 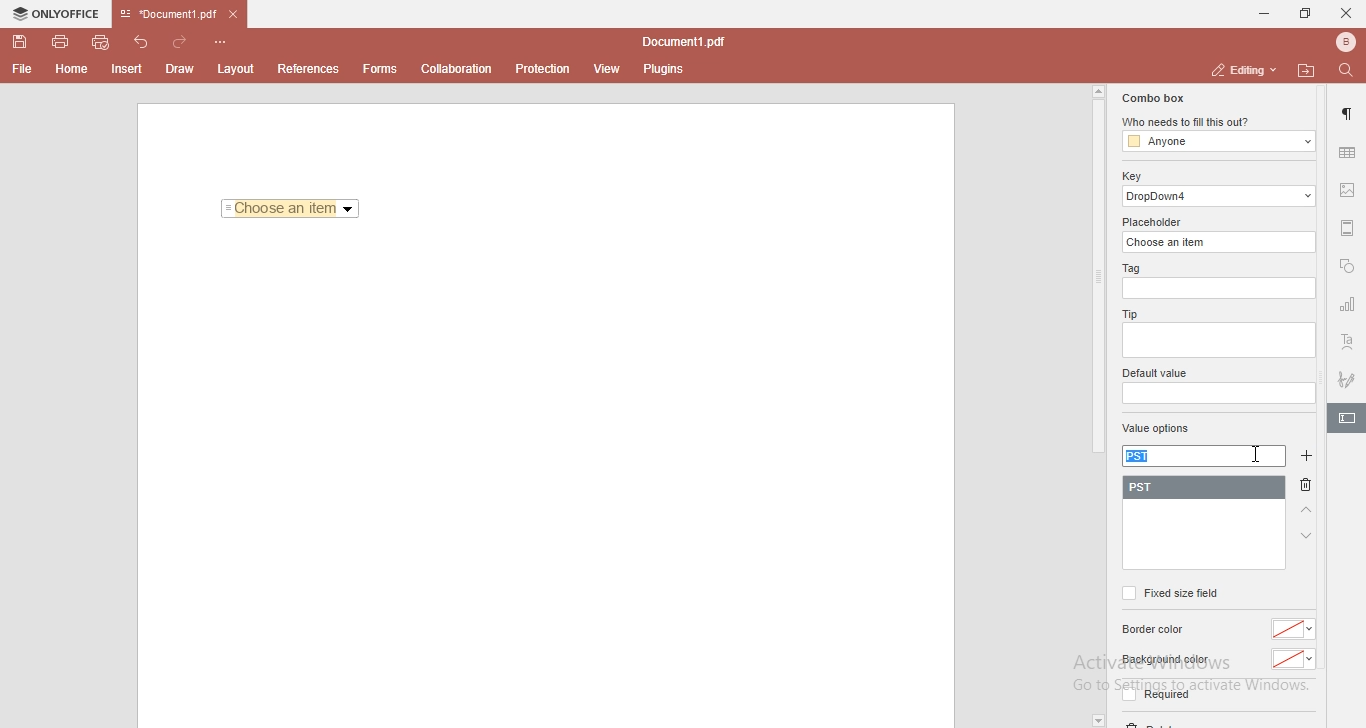 I want to click on add, so click(x=1310, y=456).